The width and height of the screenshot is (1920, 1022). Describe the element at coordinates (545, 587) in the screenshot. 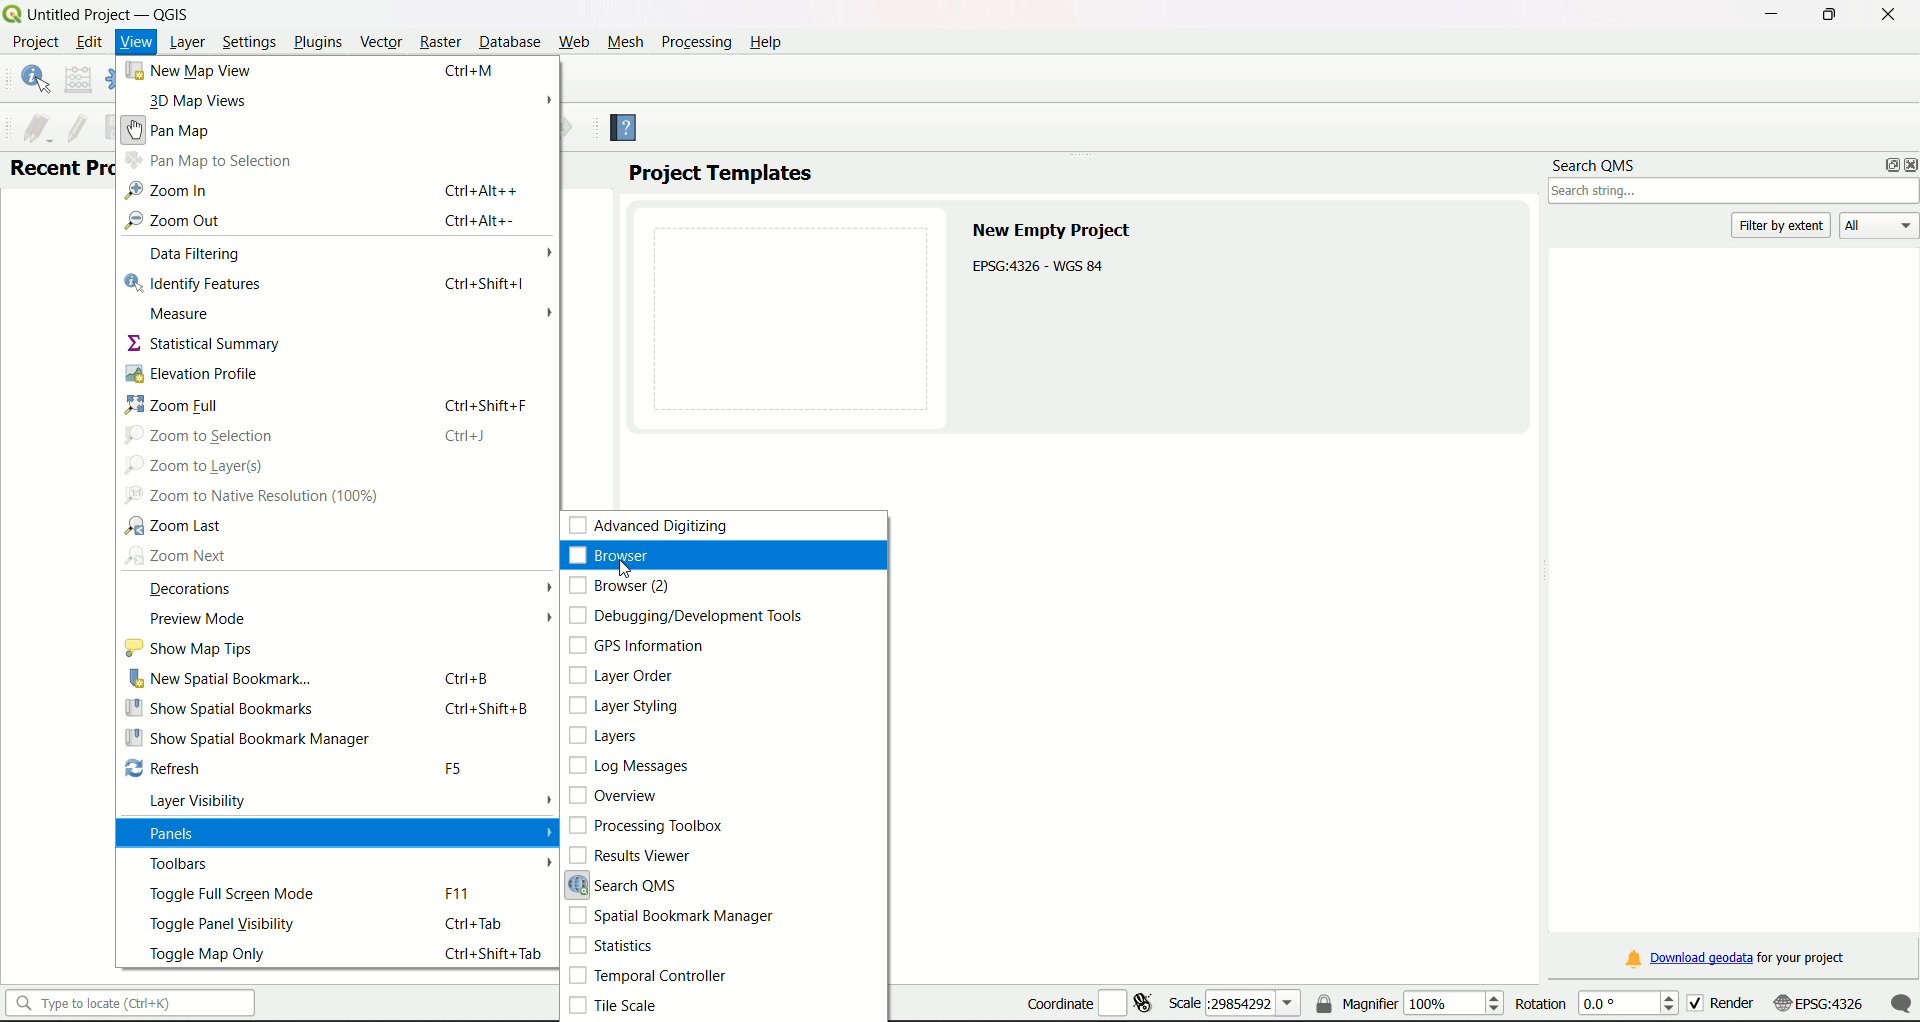

I see `arrow` at that location.